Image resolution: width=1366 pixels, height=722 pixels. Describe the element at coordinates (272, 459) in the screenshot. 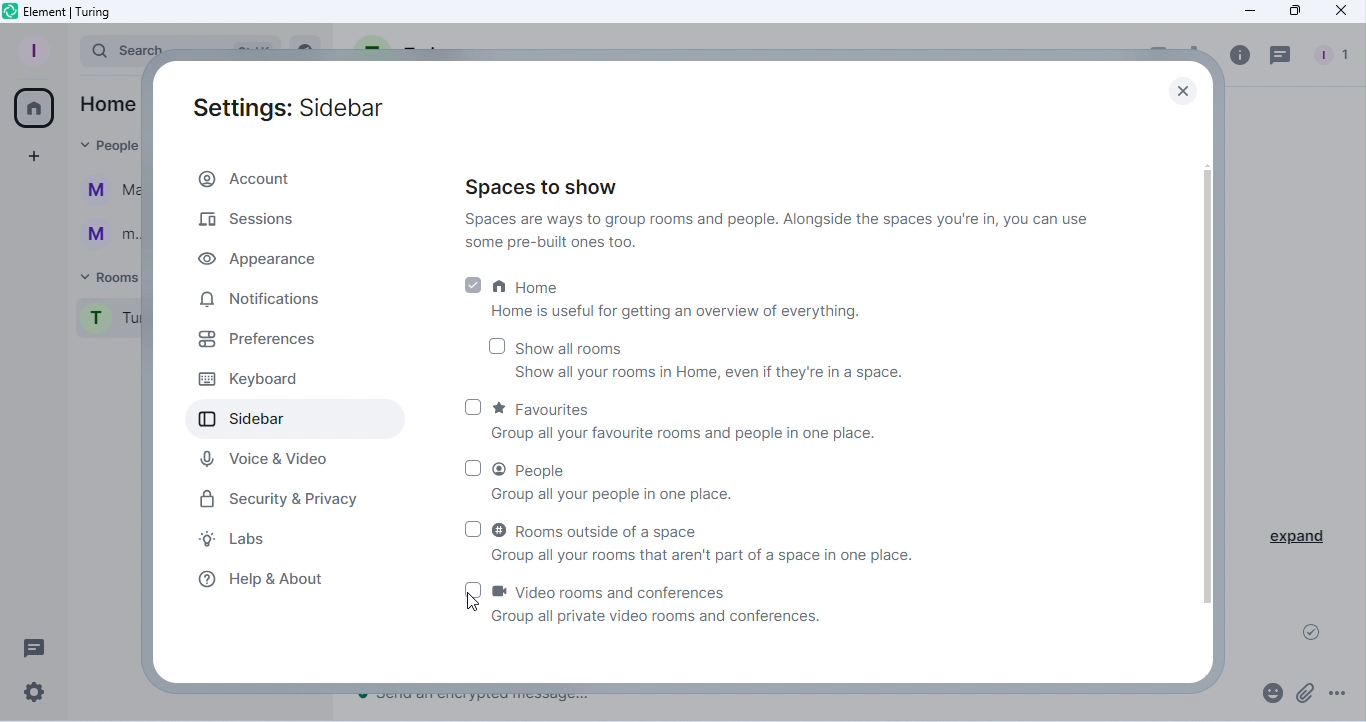

I see `Voice & Video` at that location.